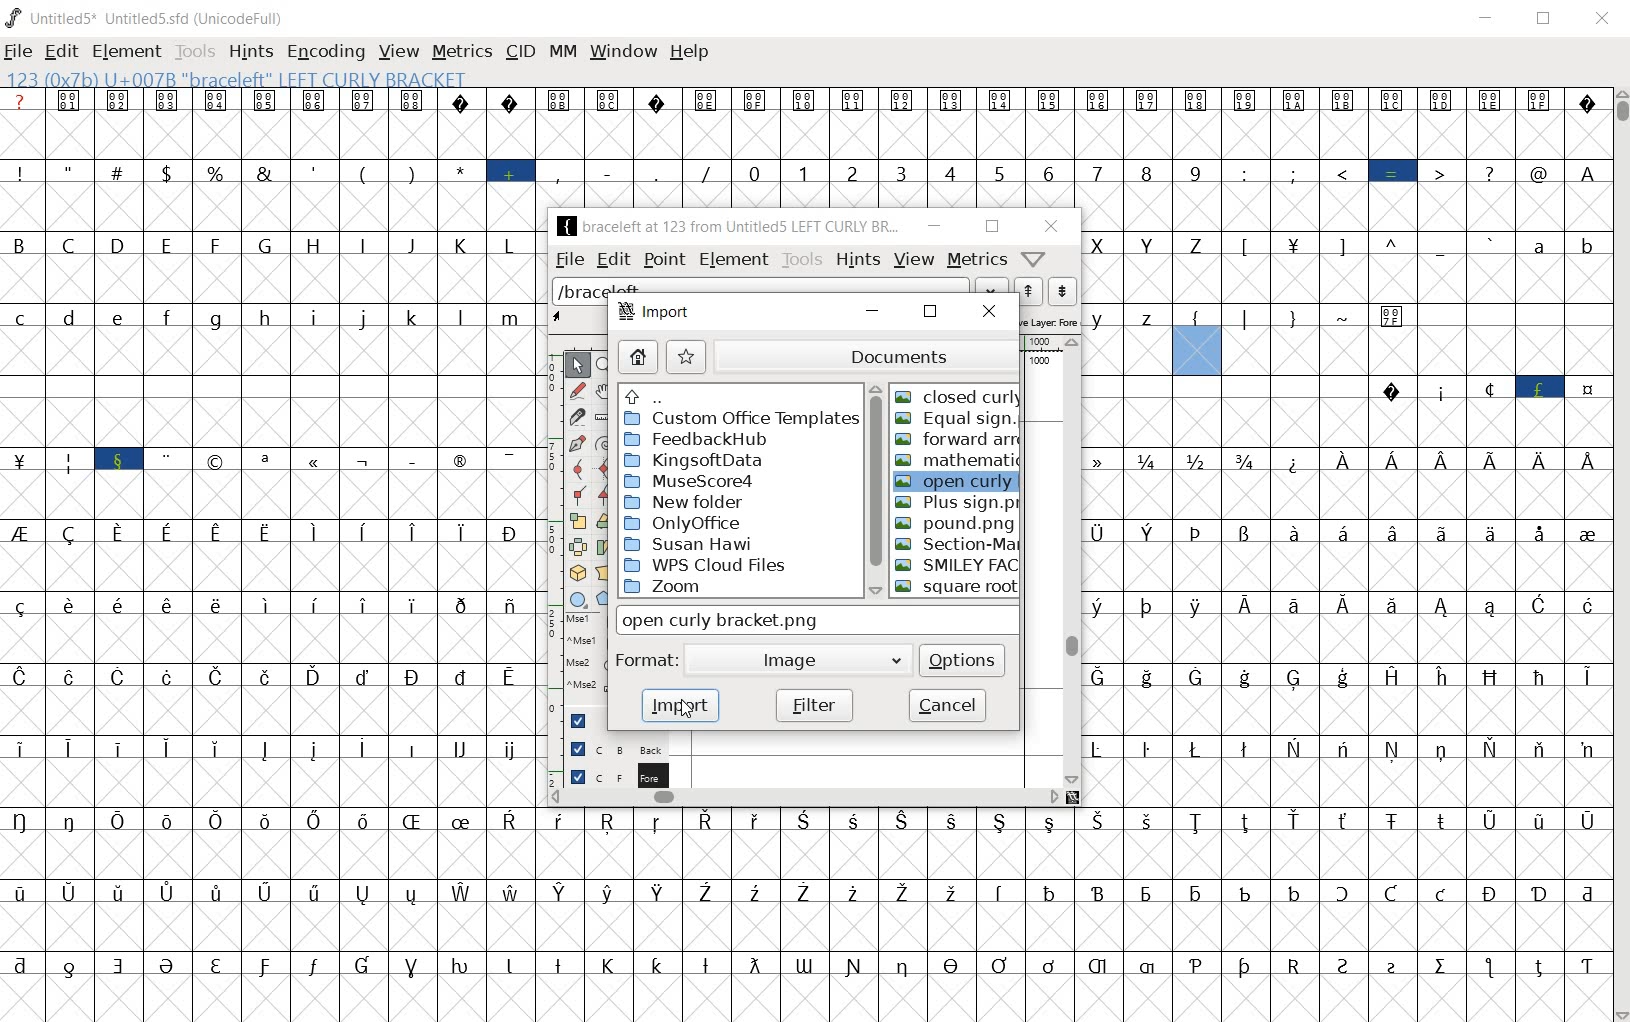  I want to click on point, so click(664, 261).